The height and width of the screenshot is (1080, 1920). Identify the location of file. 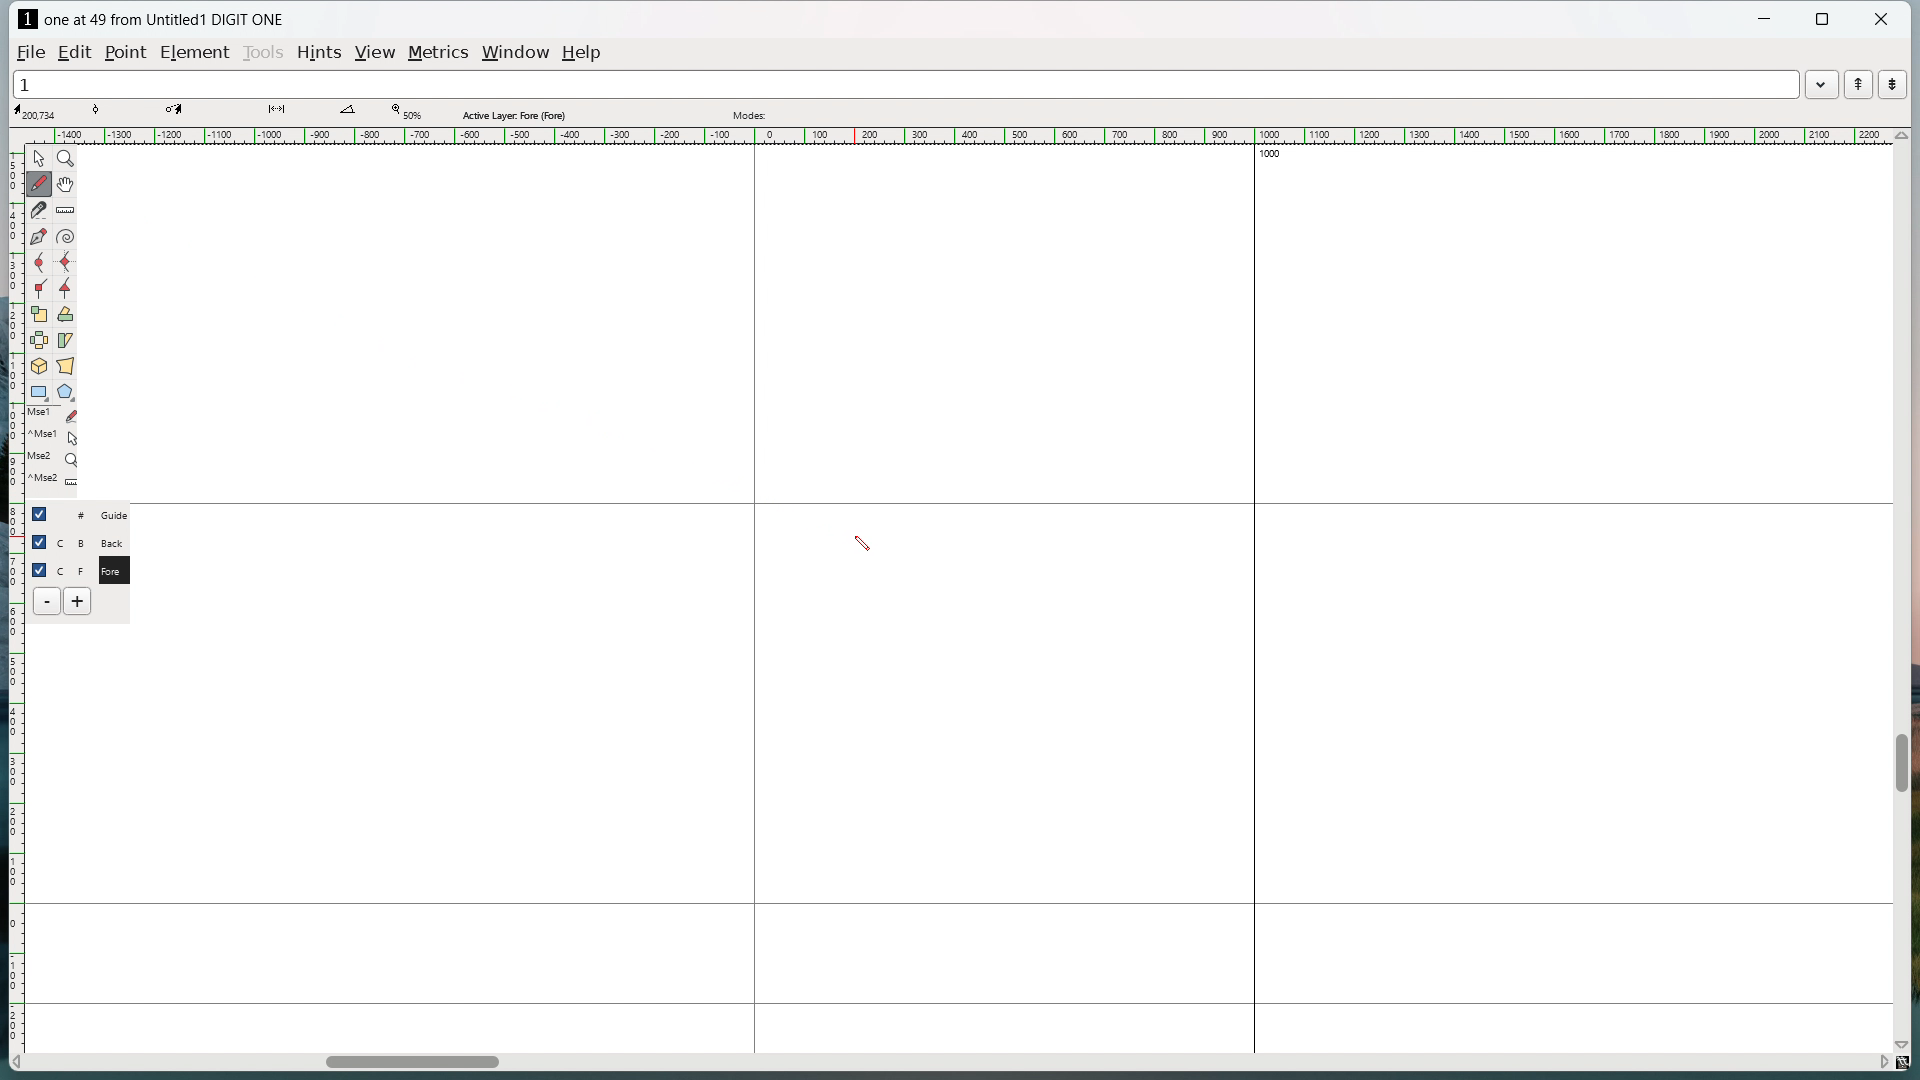
(31, 51).